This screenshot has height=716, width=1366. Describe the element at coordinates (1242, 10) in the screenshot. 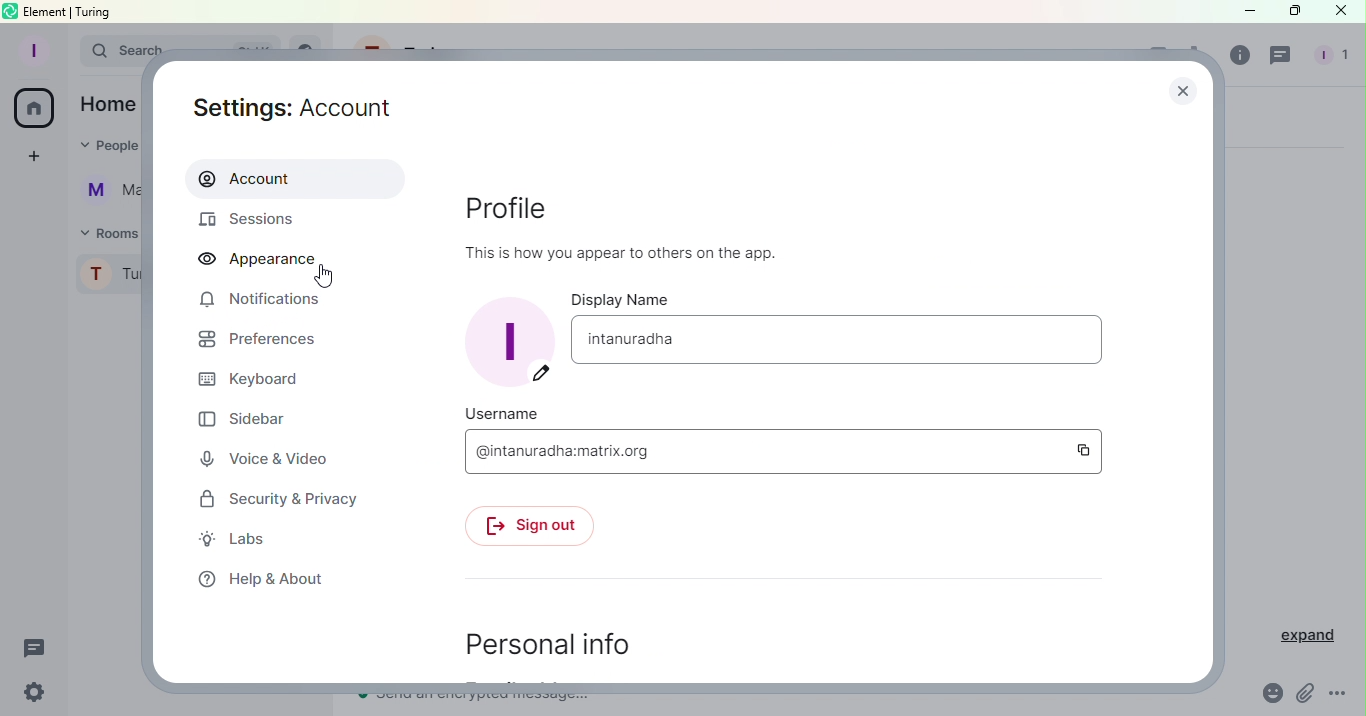

I see `Minimize` at that location.